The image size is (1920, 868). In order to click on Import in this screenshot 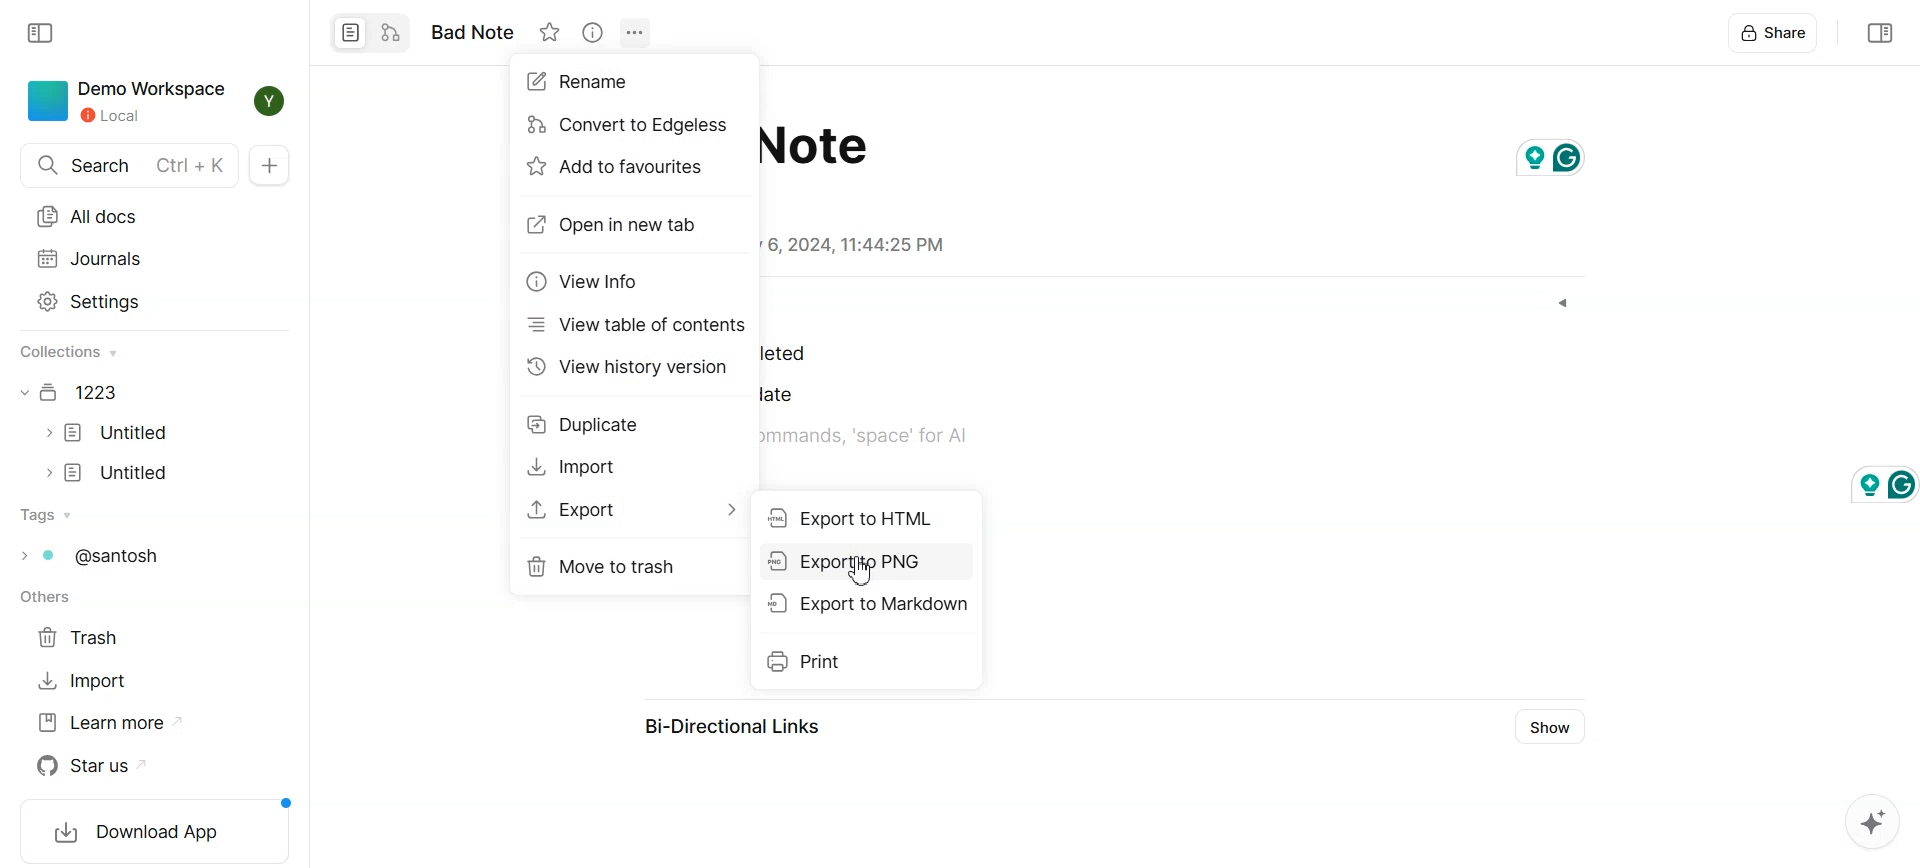, I will do `click(82, 681)`.